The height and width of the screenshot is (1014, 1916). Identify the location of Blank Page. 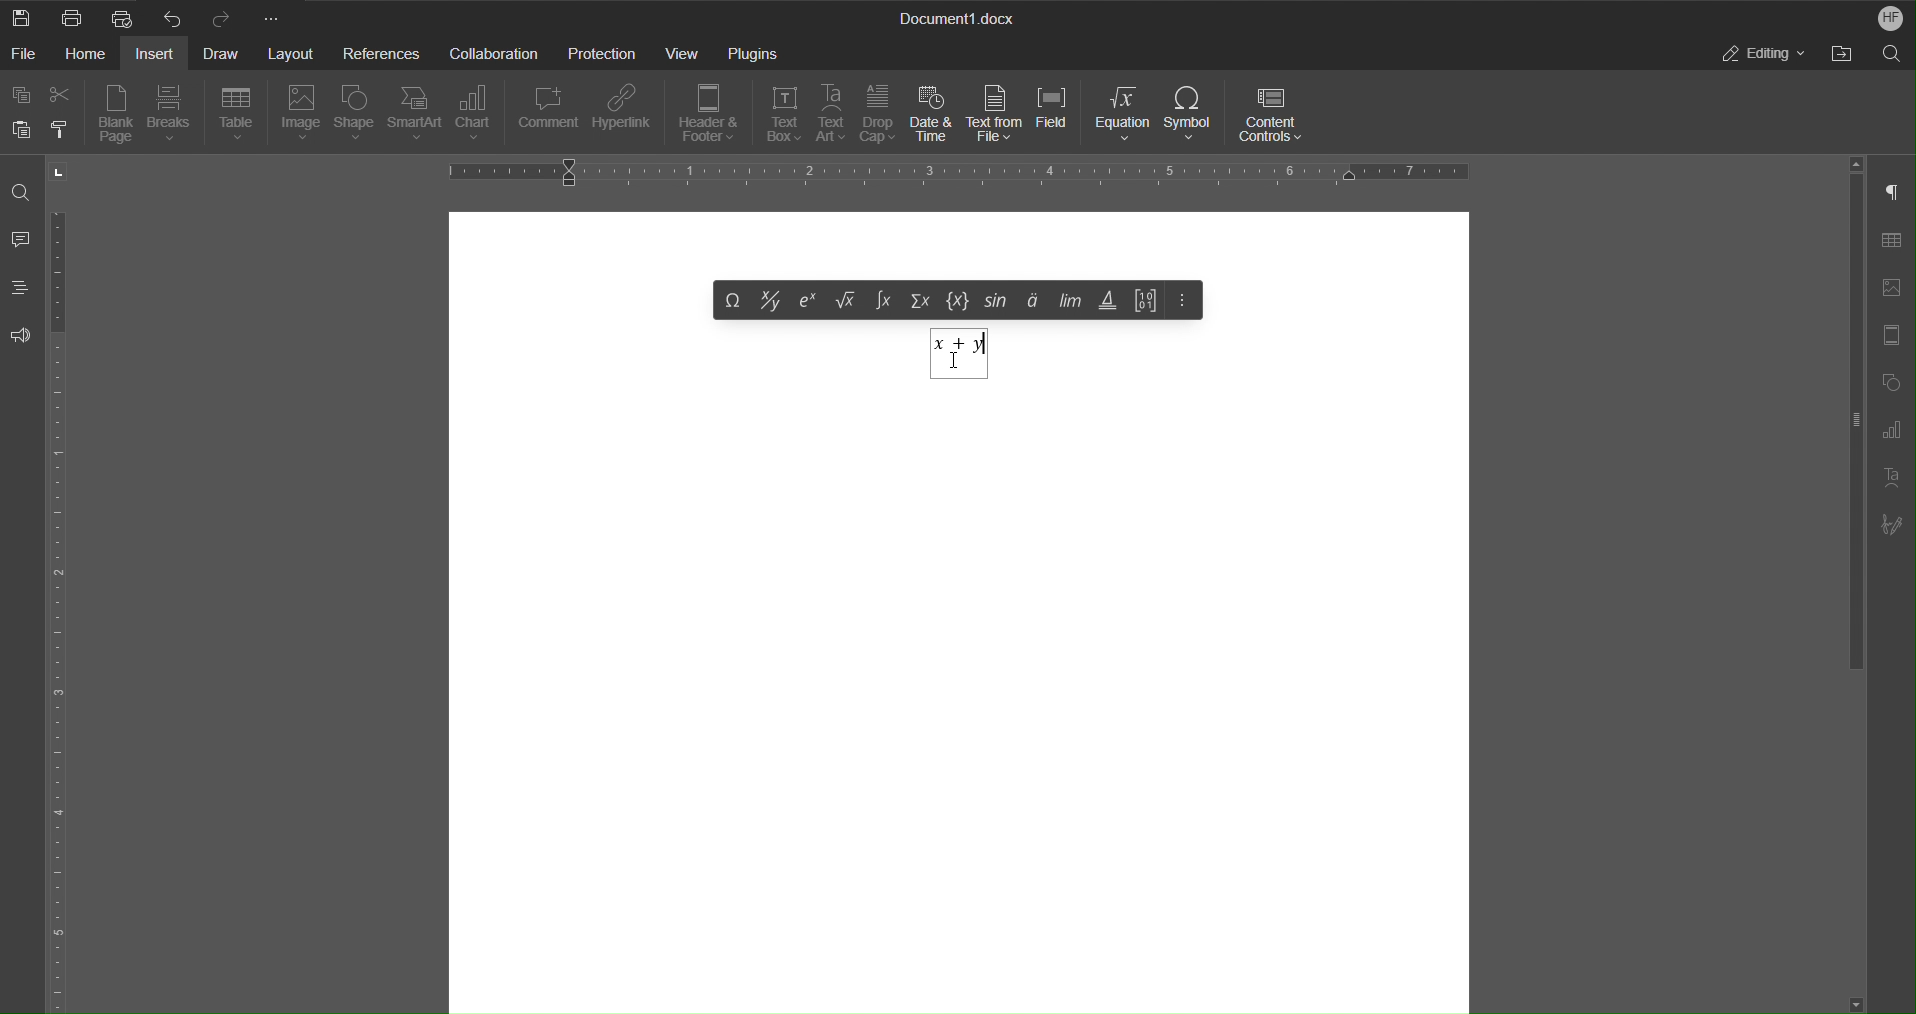
(116, 114).